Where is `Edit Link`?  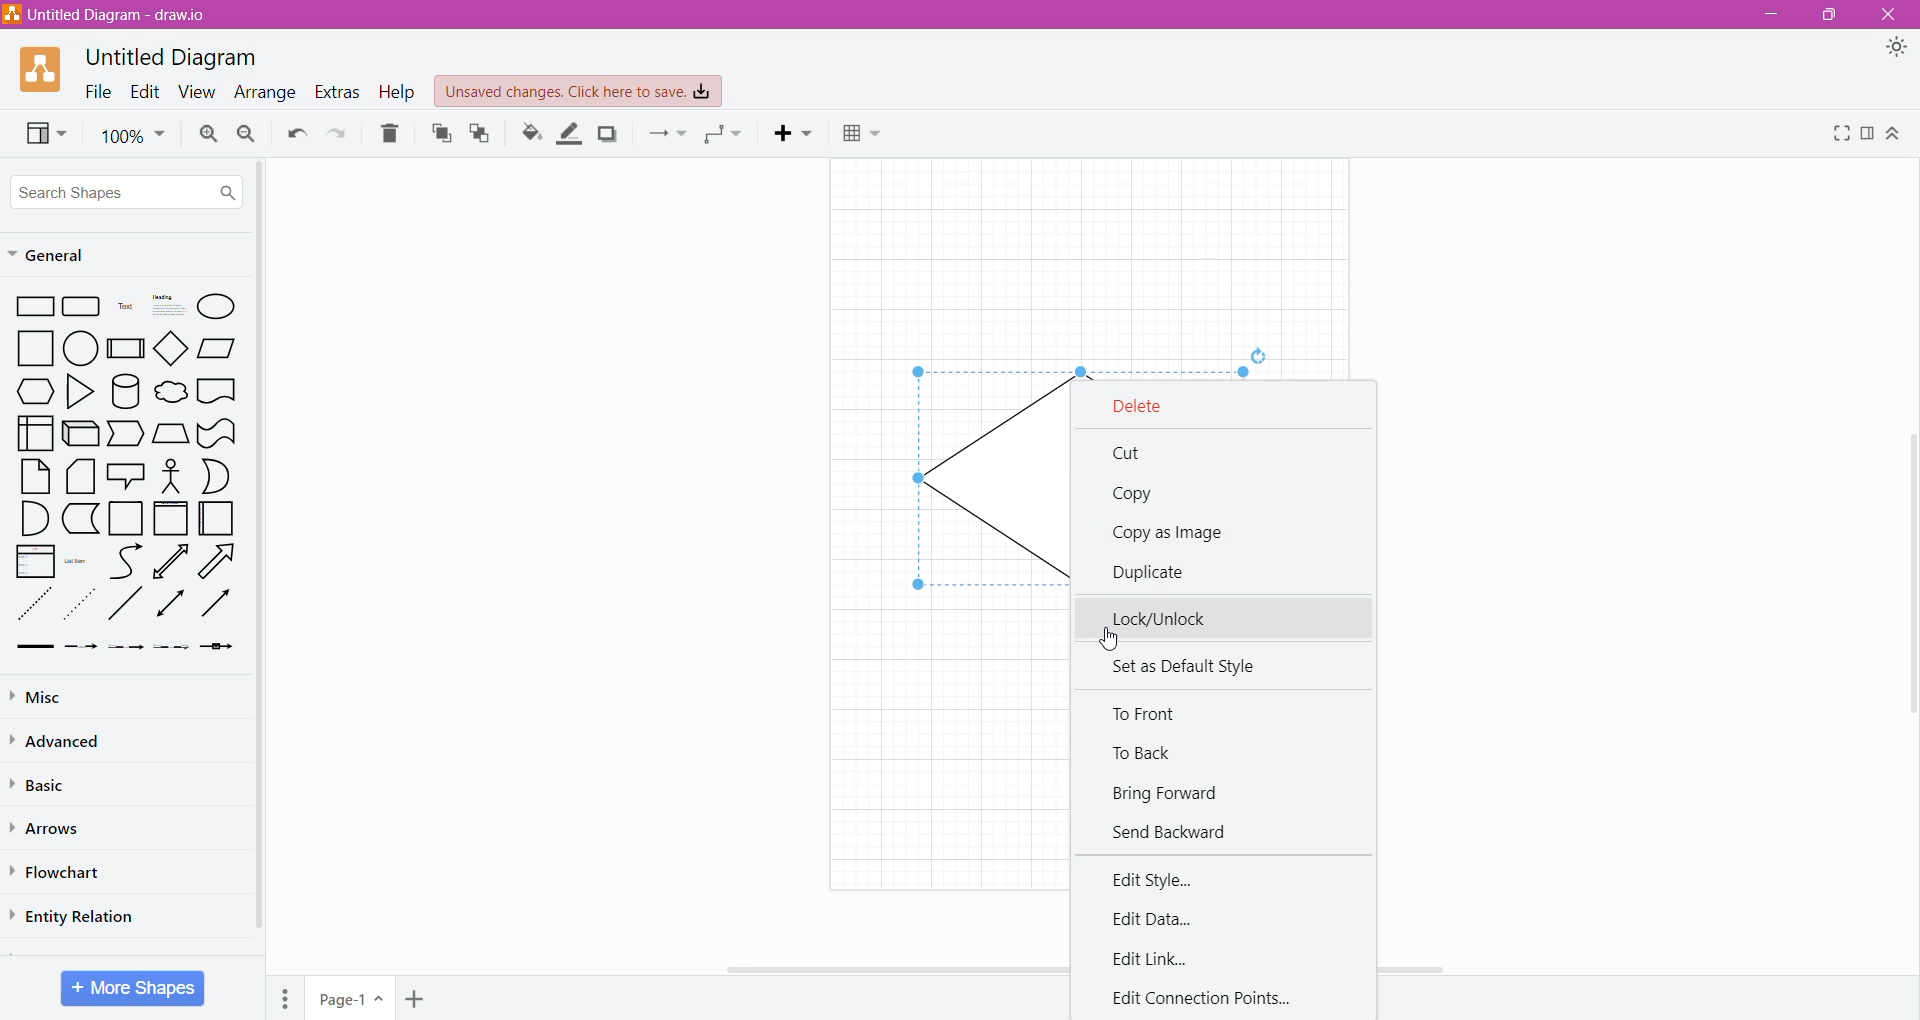 Edit Link is located at coordinates (1153, 960).